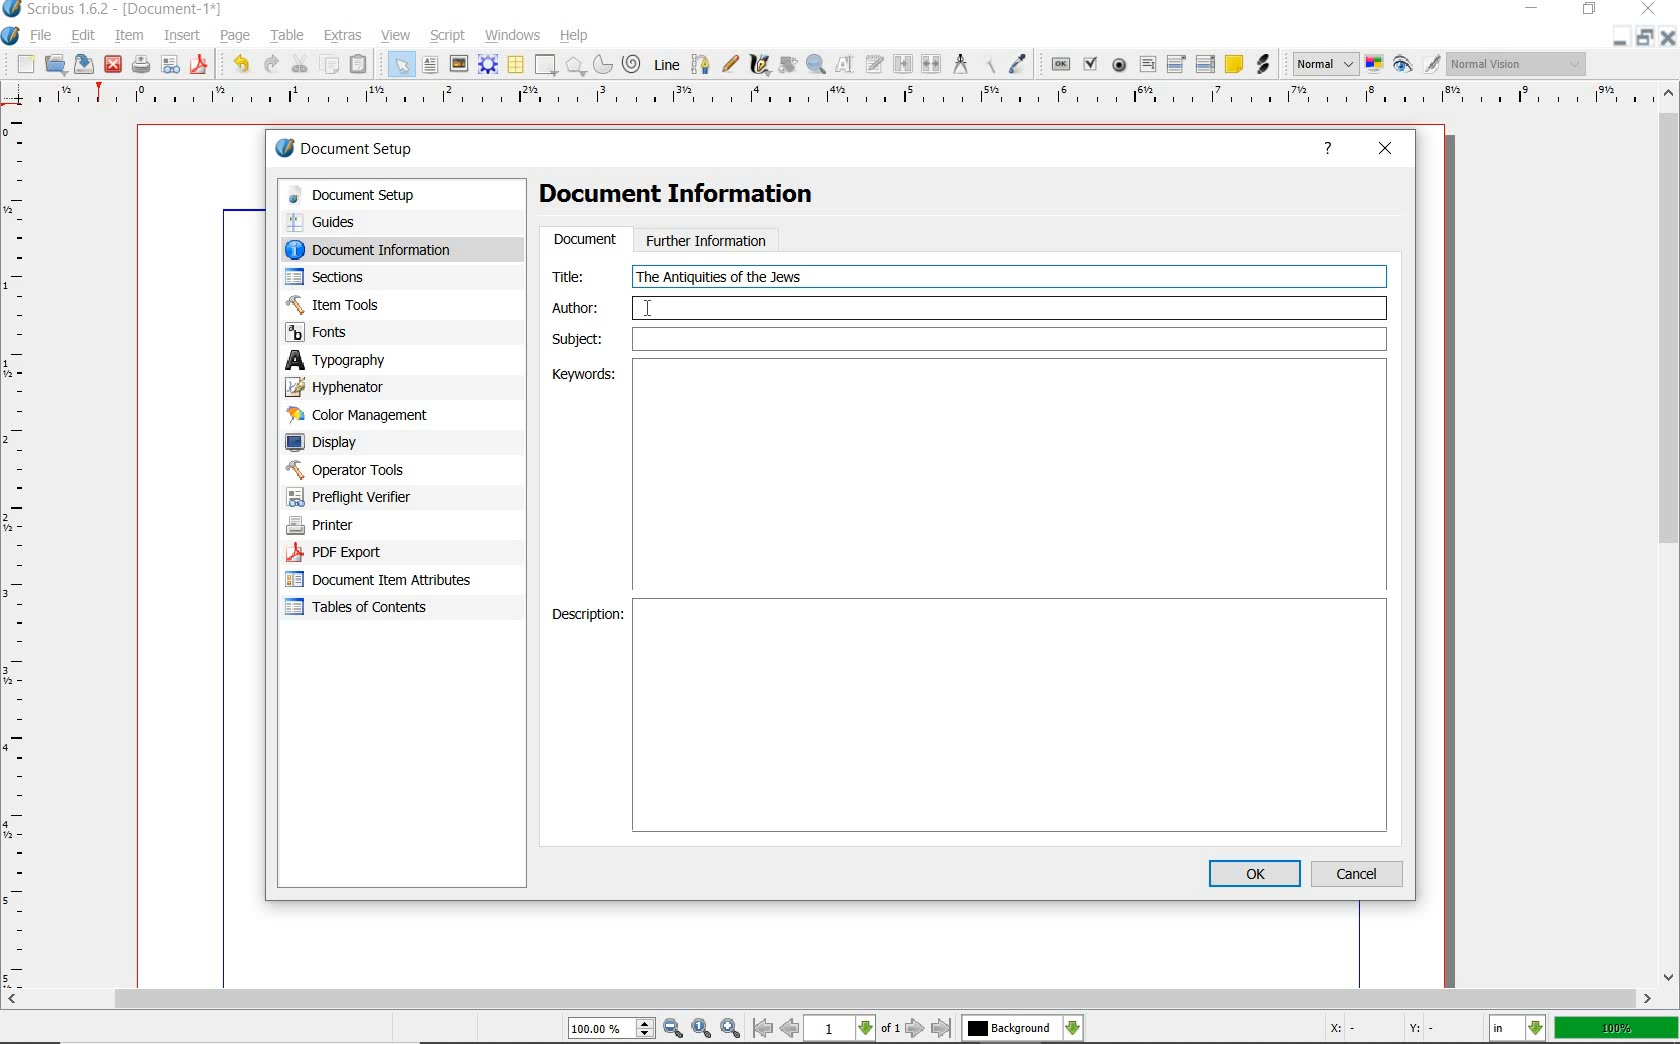 The image size is (1680, 1044). I want to click on minimize, so click(1530, 9).